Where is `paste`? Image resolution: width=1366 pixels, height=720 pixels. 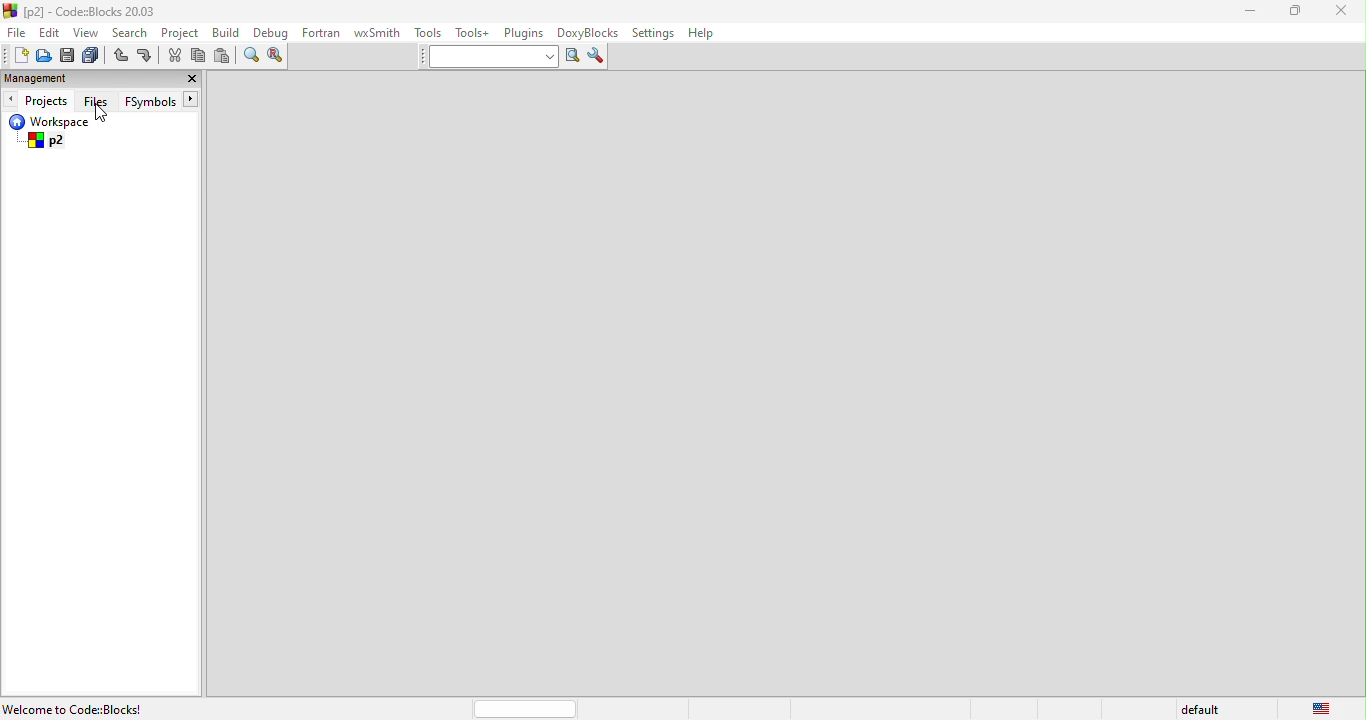 paste is located at coordinates (223, 56).